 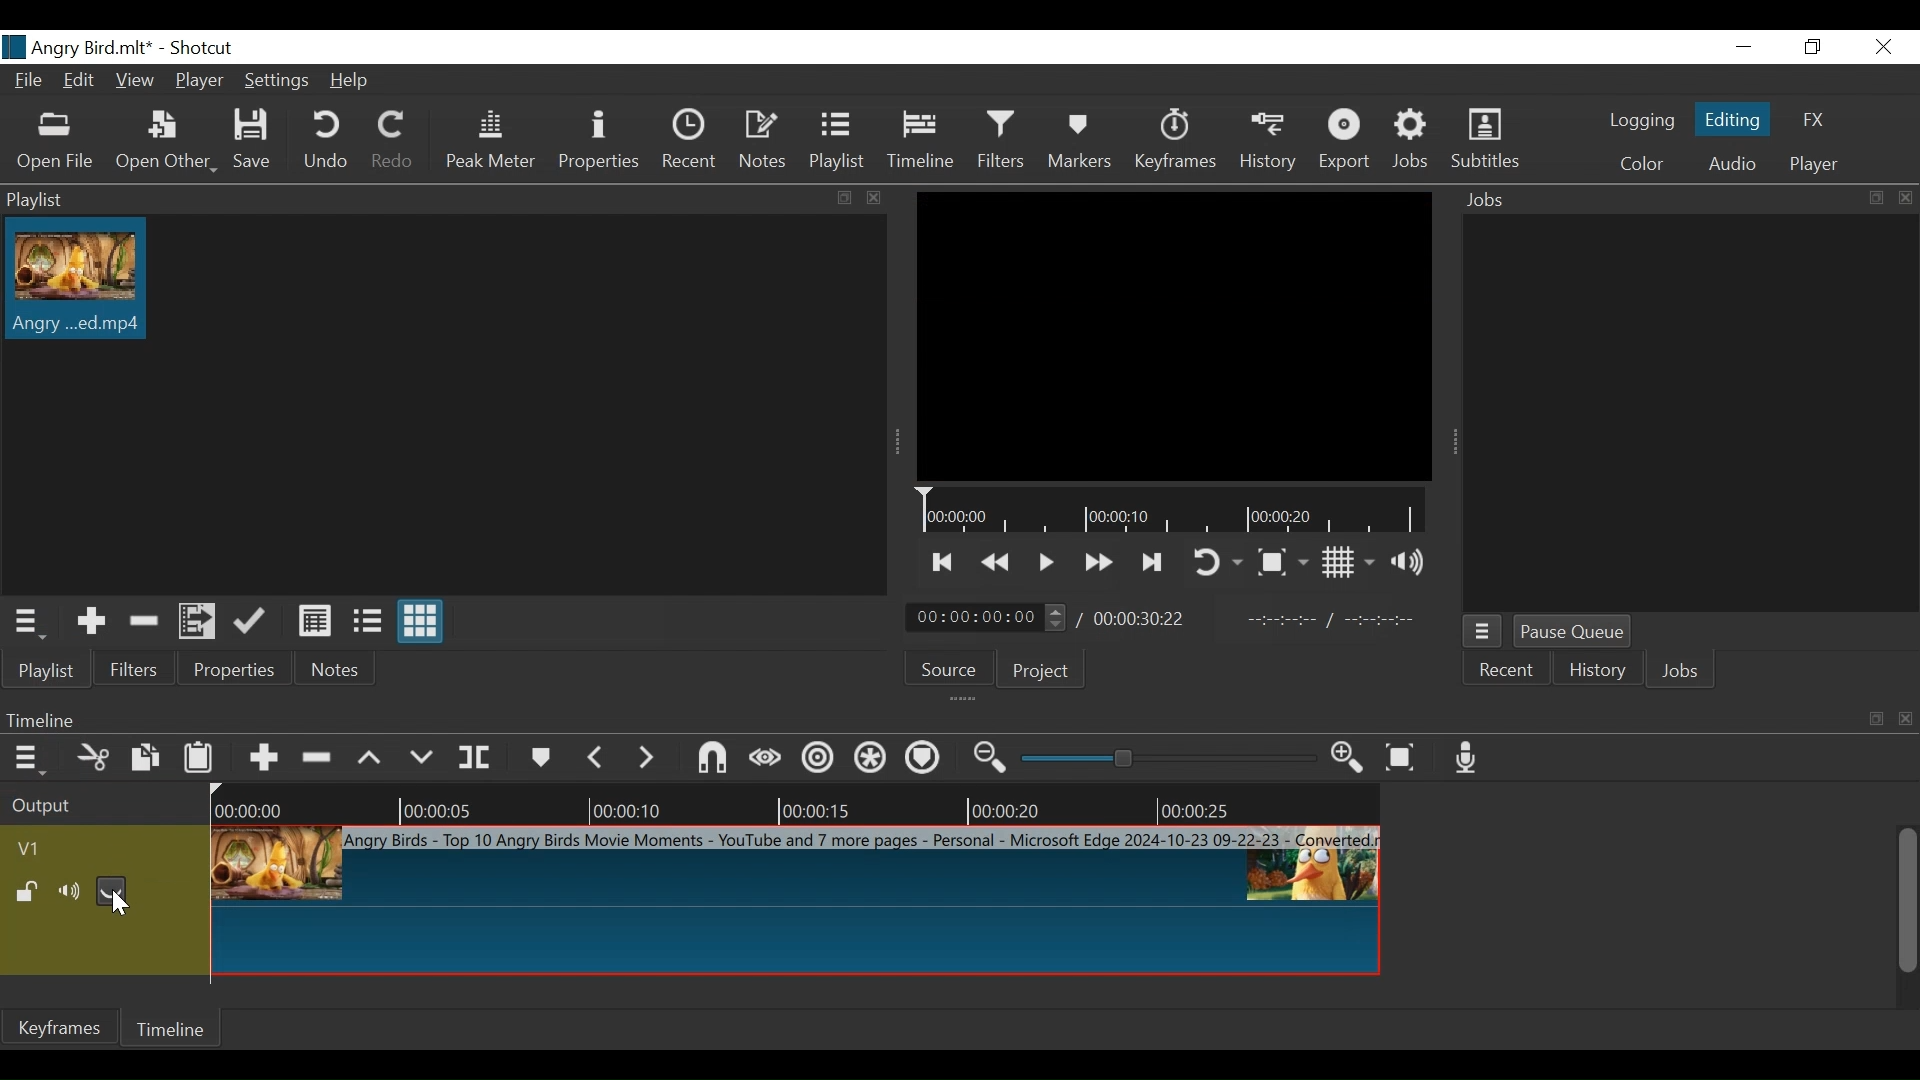 I want to click on Zoom timeline fit, so click(x=1399, y=757).